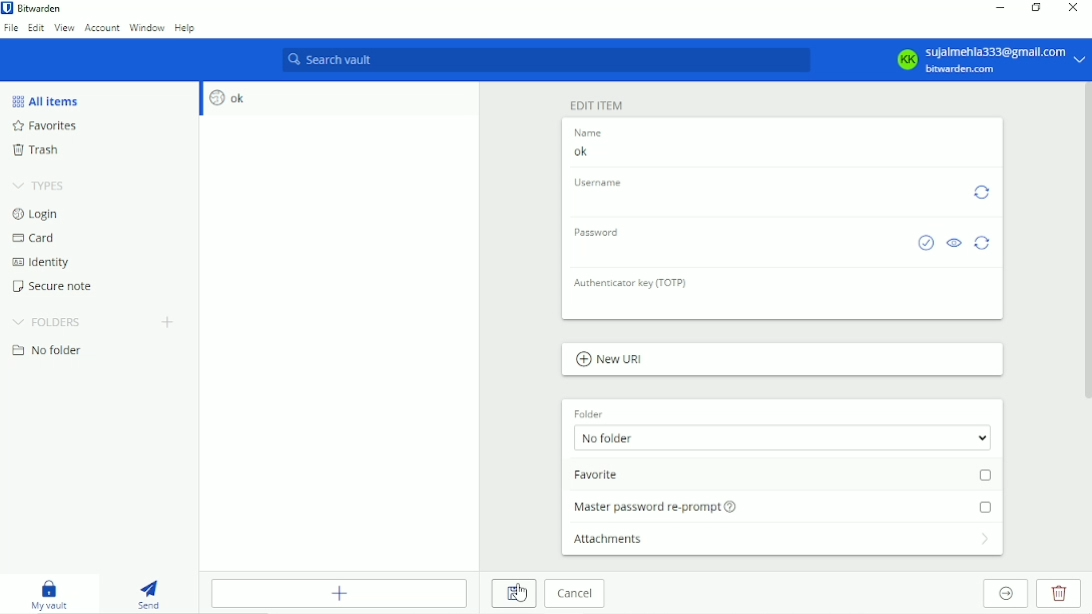 Image resolution: width=1092 pixels, height=614 pixels. I want to click on Send, so click(151, 591).